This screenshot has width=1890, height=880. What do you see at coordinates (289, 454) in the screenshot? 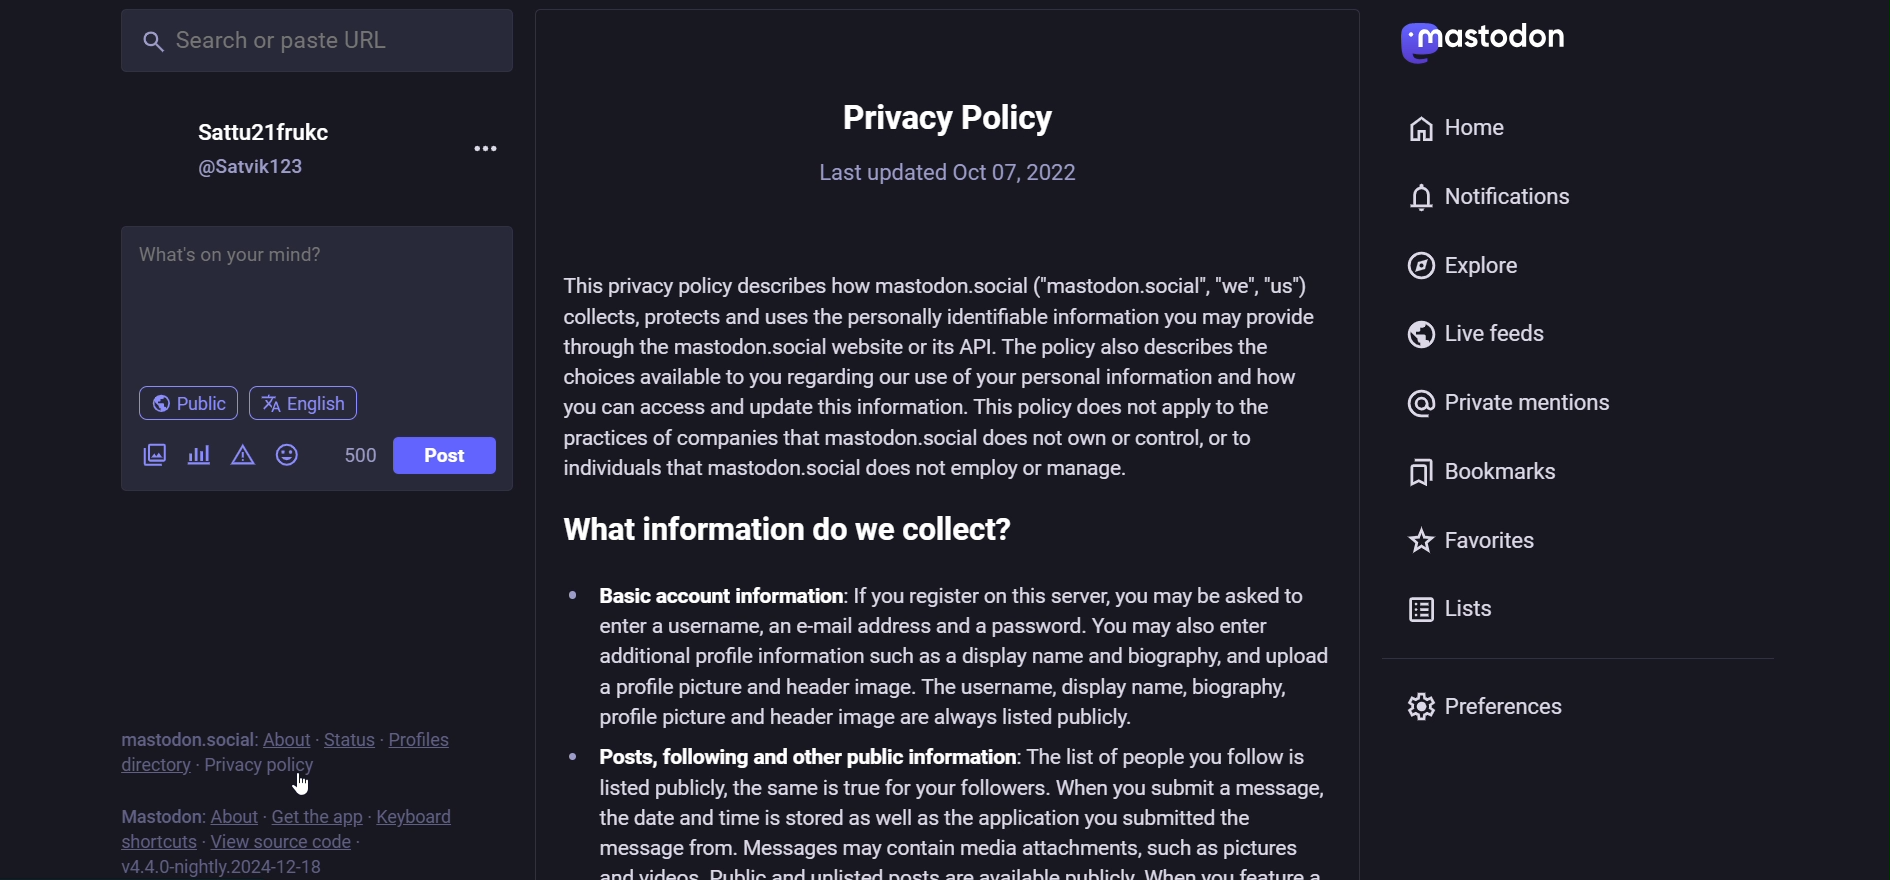
I see `emoji` at bounding box center [289, 454].